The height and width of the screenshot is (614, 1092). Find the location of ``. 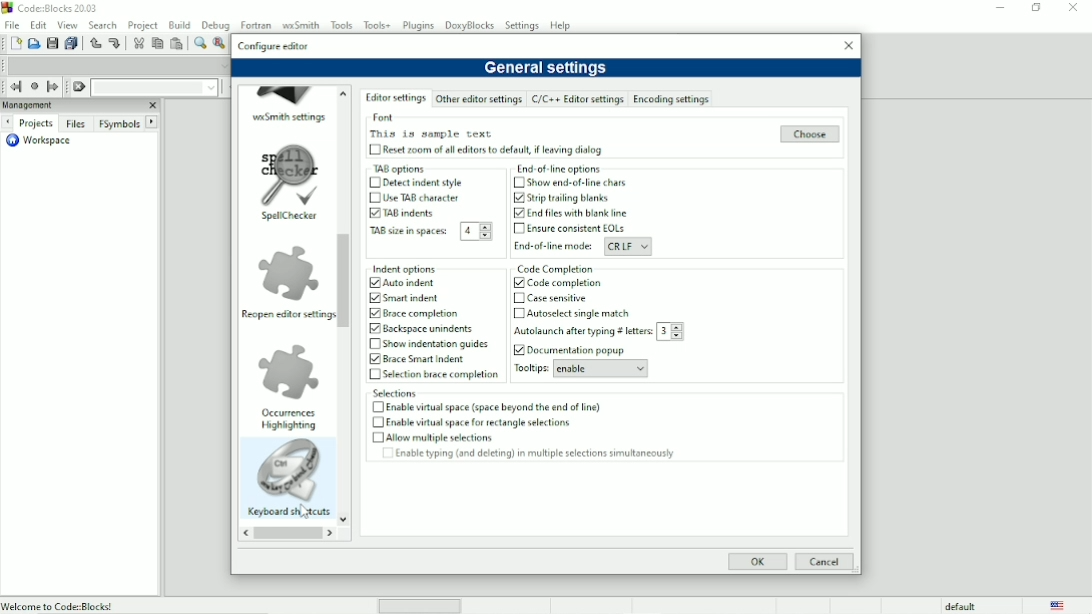

 is located at coordinates (372, 359).